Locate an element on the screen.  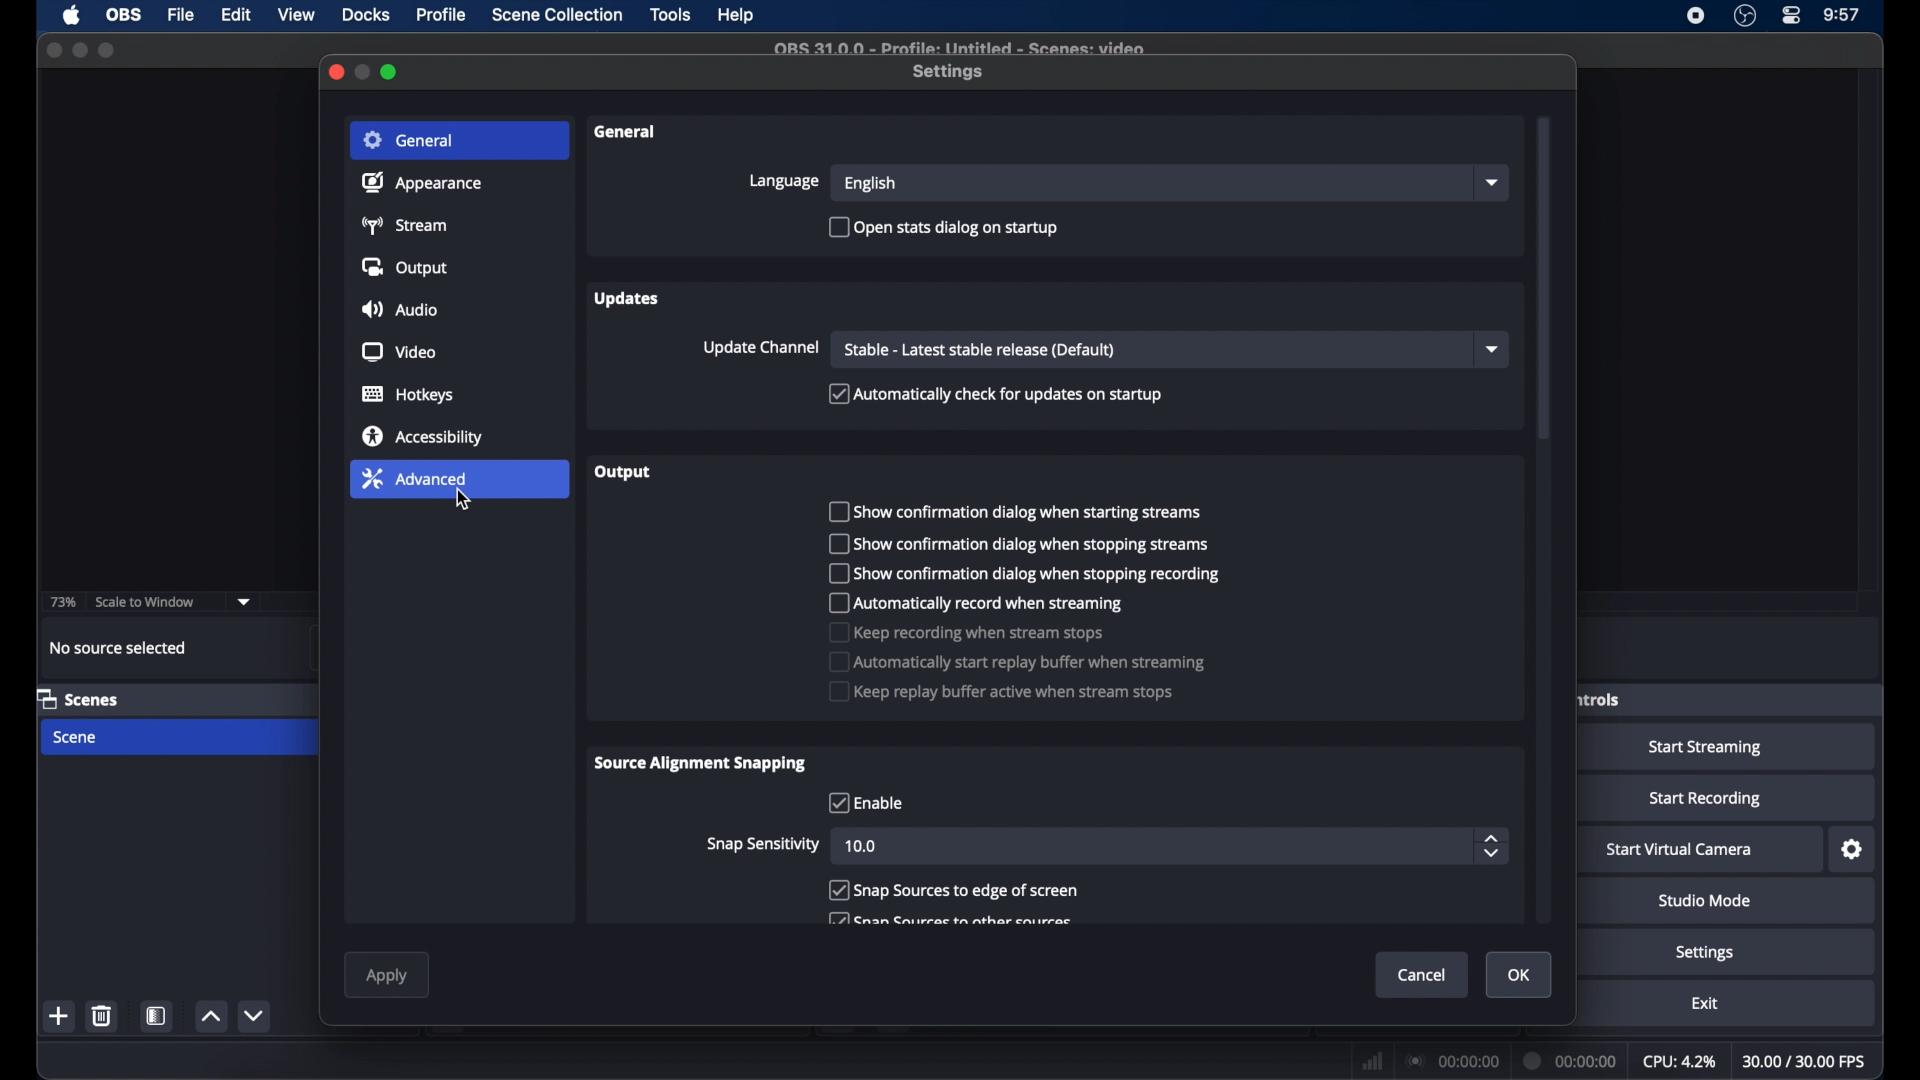
checkbox is located at coordinates (943, 226).